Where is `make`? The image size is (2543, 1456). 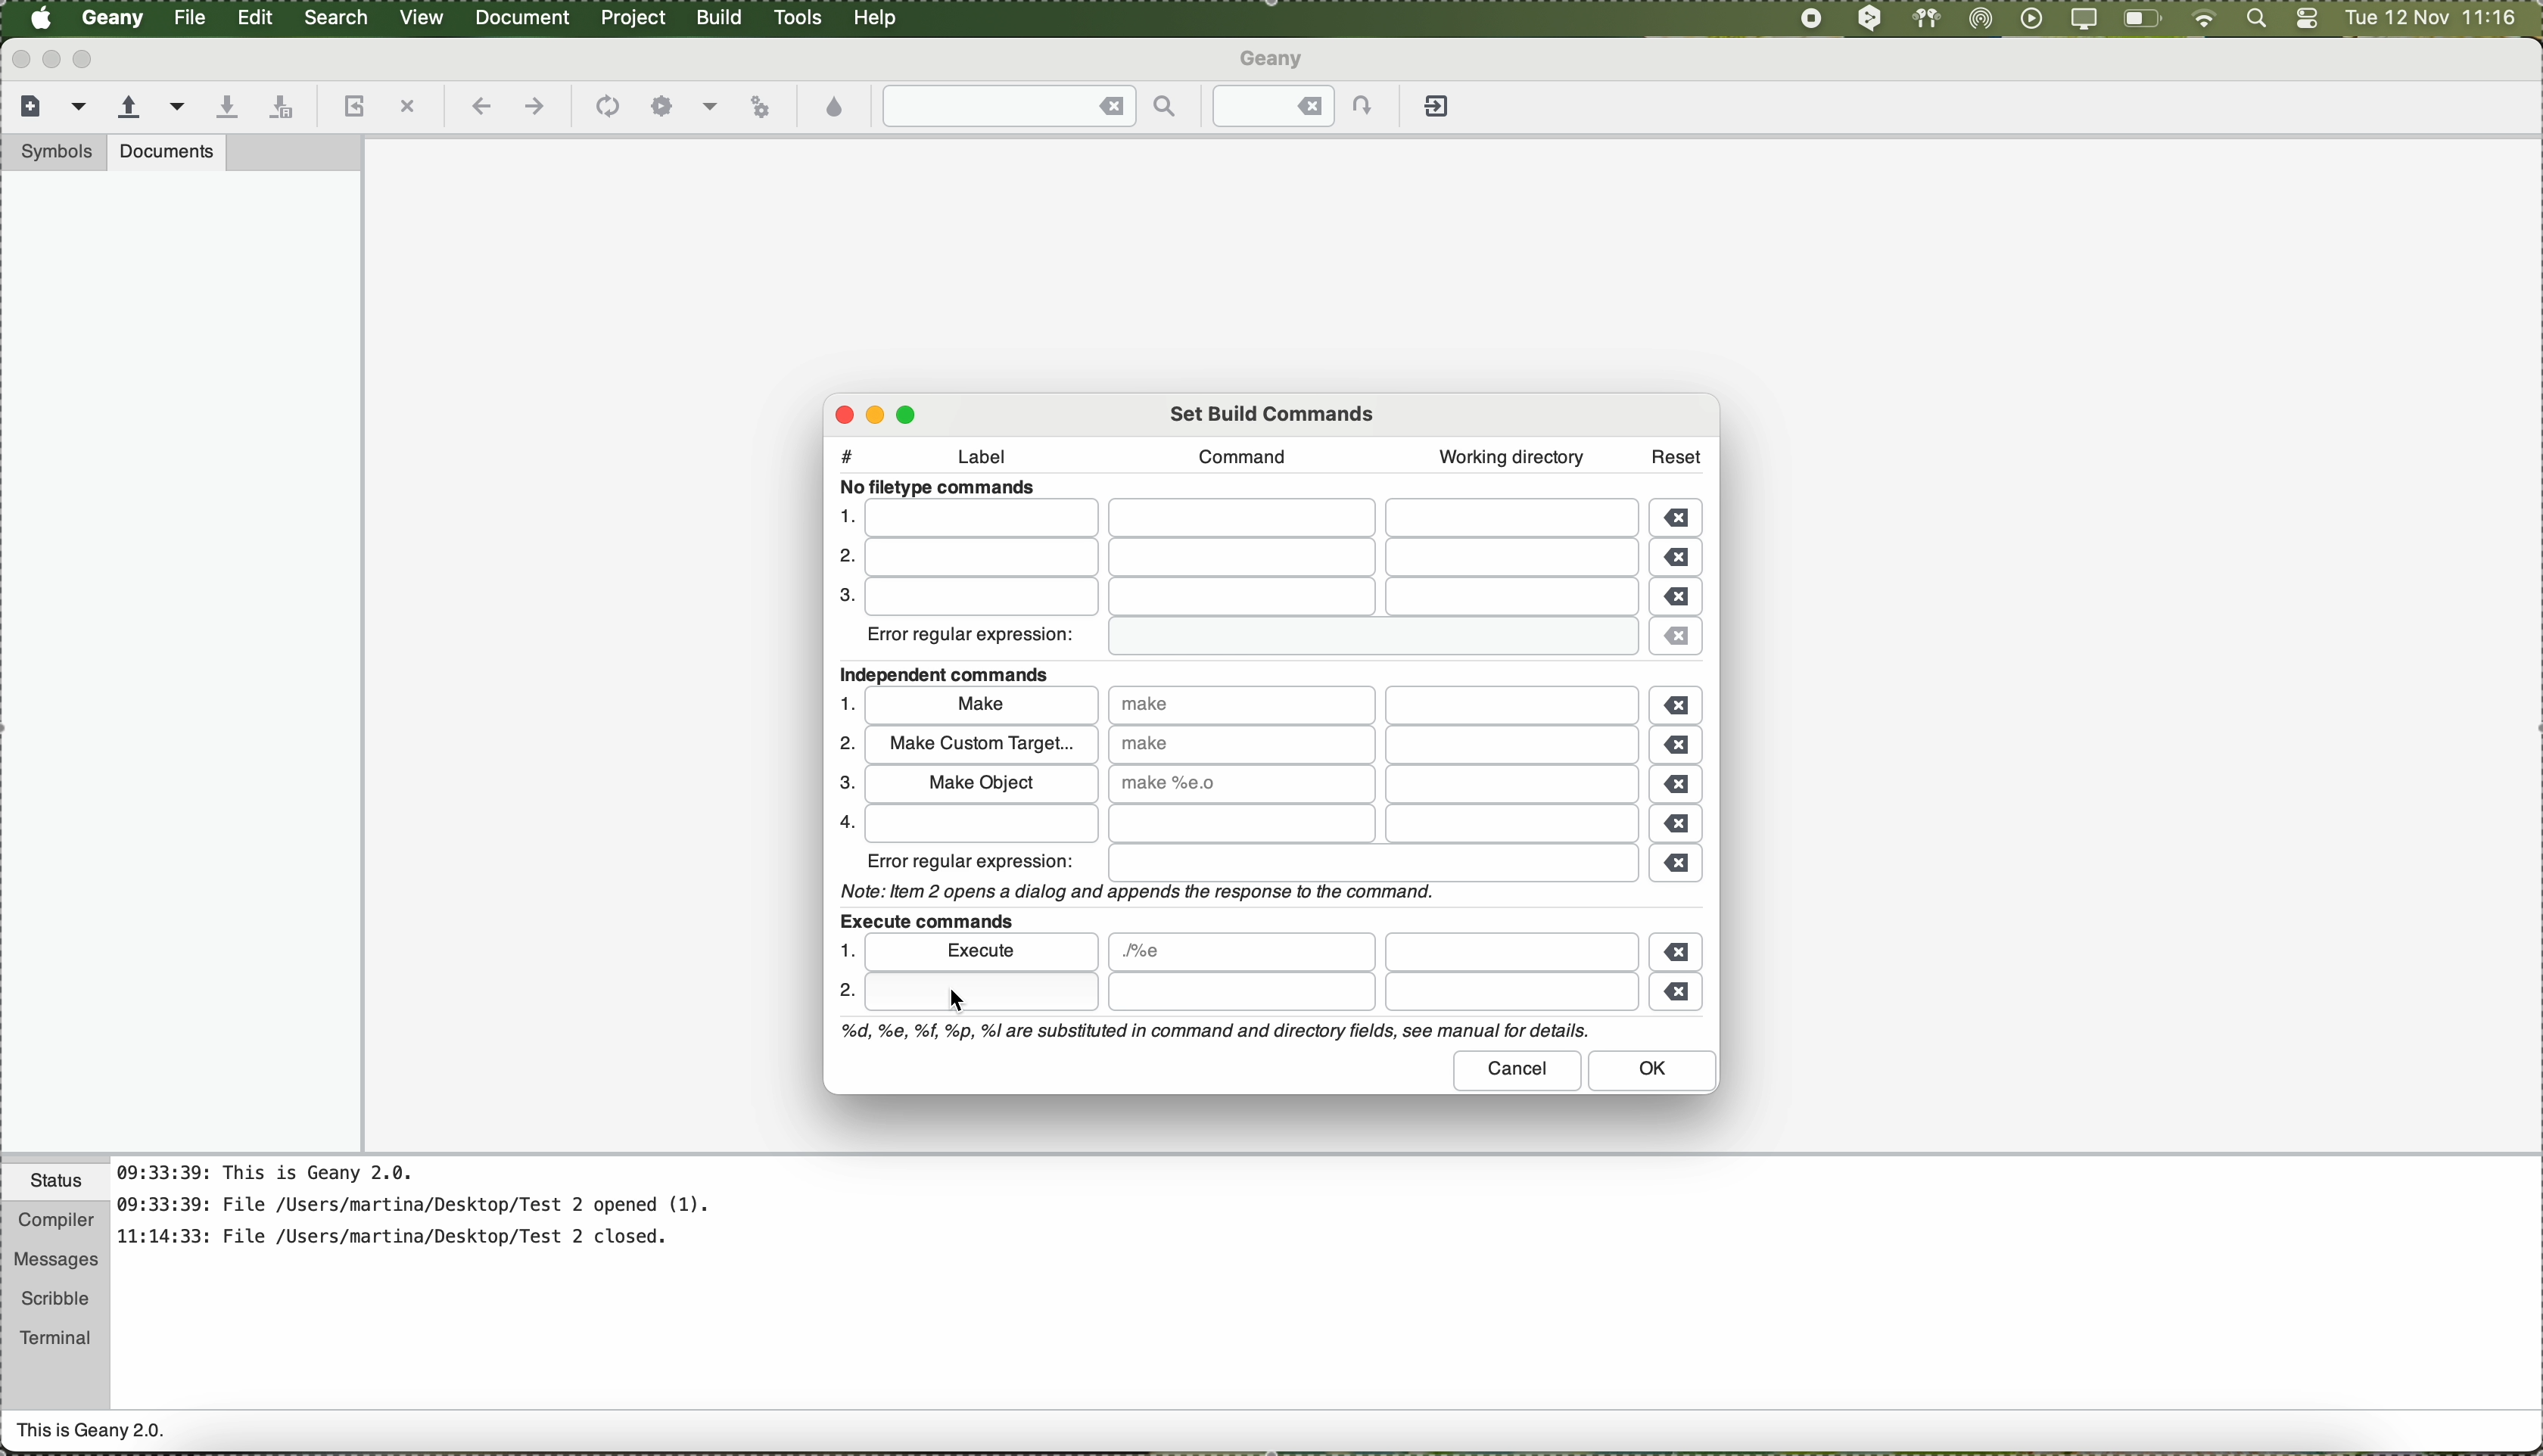 make is located at coordinates (982, 708).